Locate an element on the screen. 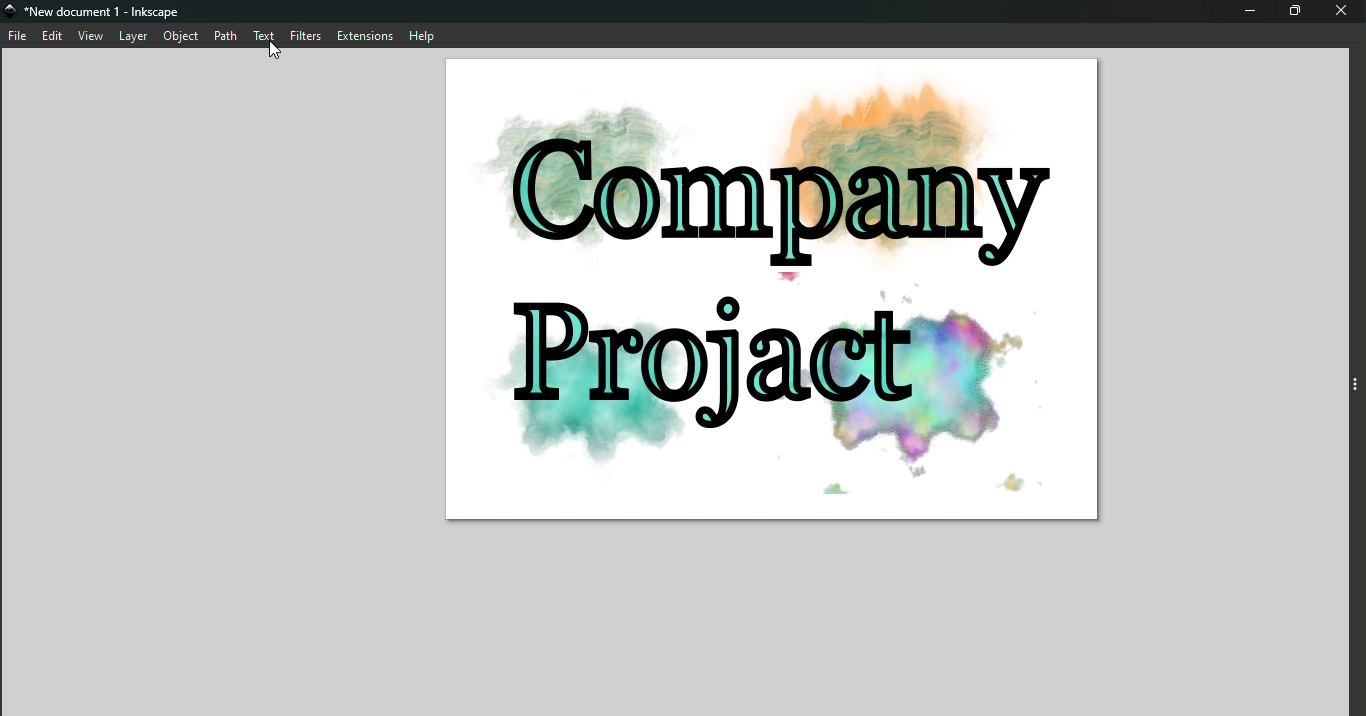 This screenshot has width=1366, height=716. view is located at coordinates (92, 37).